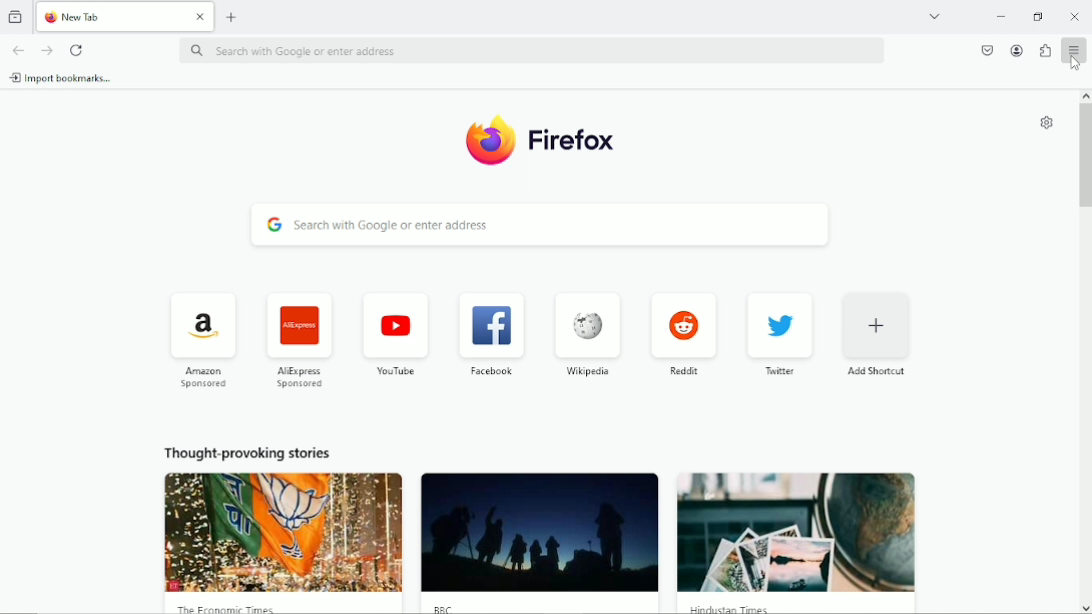 The width and height of the screenshot is (1092, 614). I want to click on go back, so click(17, 49).